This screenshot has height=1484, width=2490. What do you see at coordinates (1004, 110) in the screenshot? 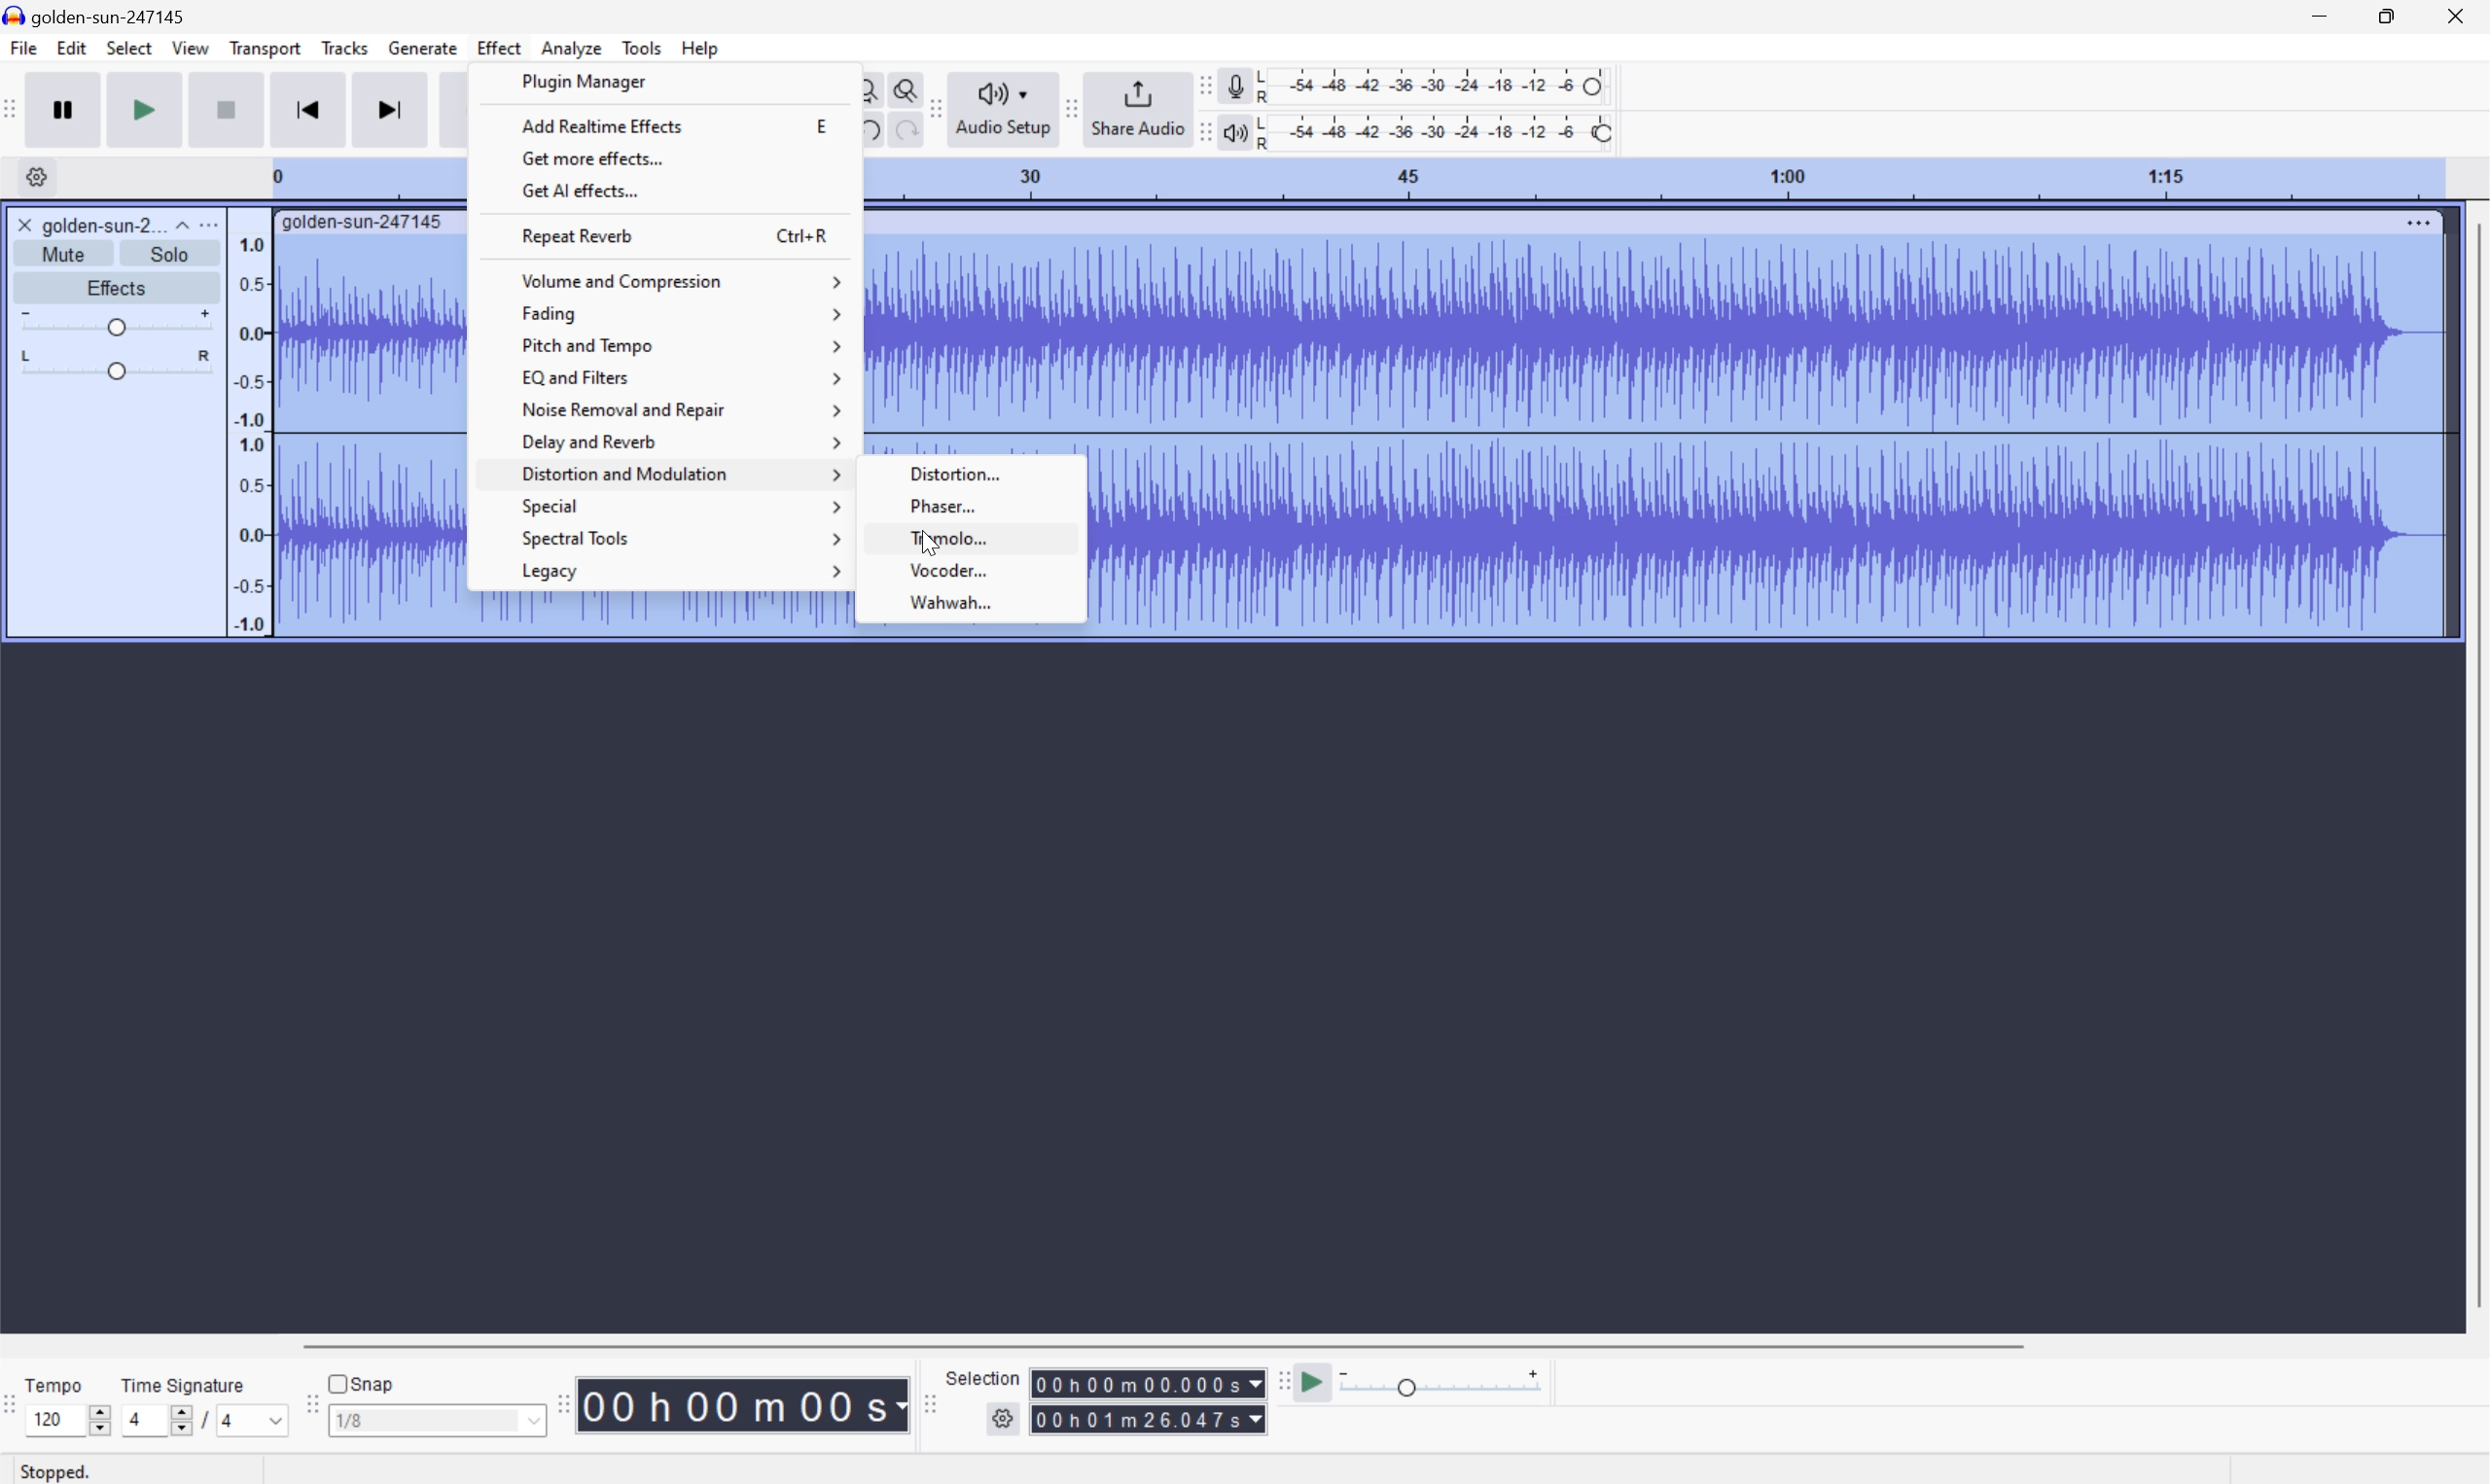
I see `Audio setup` at bounding box center [1004, 110].